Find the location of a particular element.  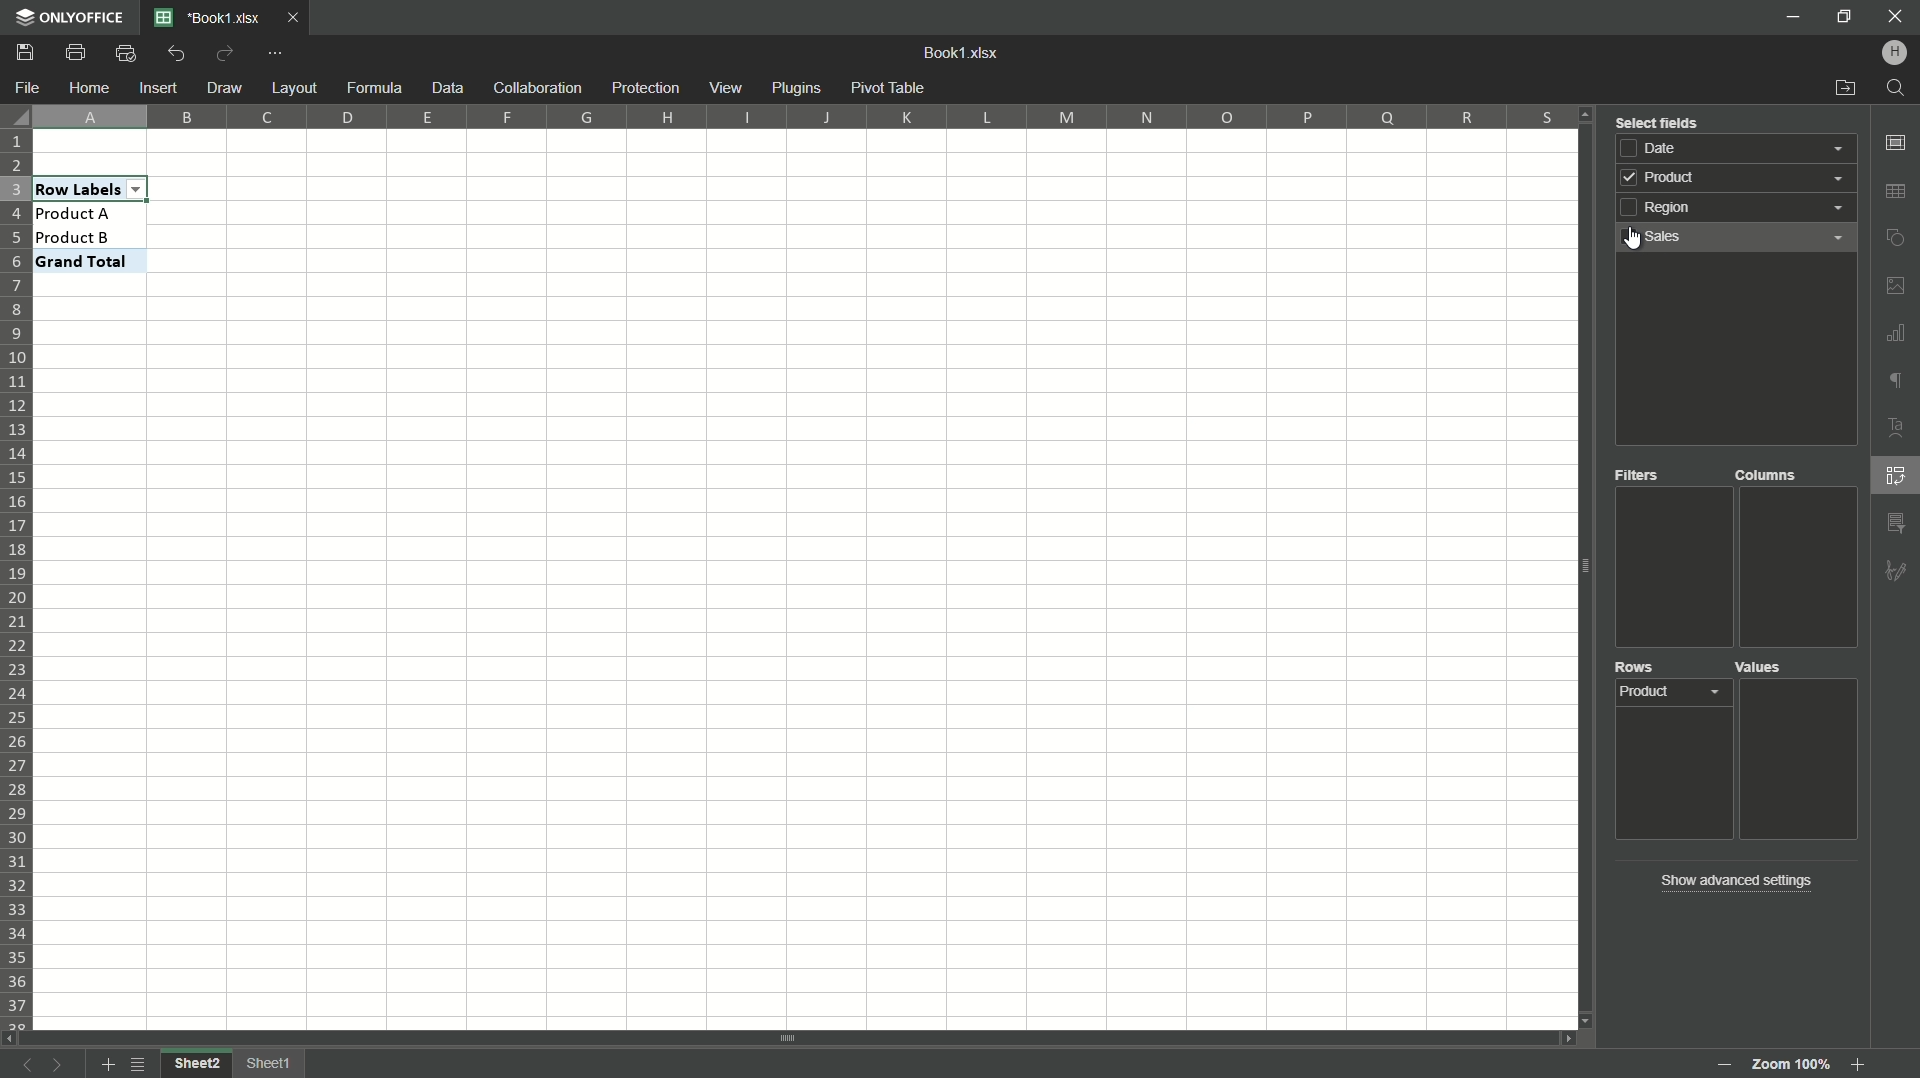

scroll bar is located at coordinates (790, 1037).